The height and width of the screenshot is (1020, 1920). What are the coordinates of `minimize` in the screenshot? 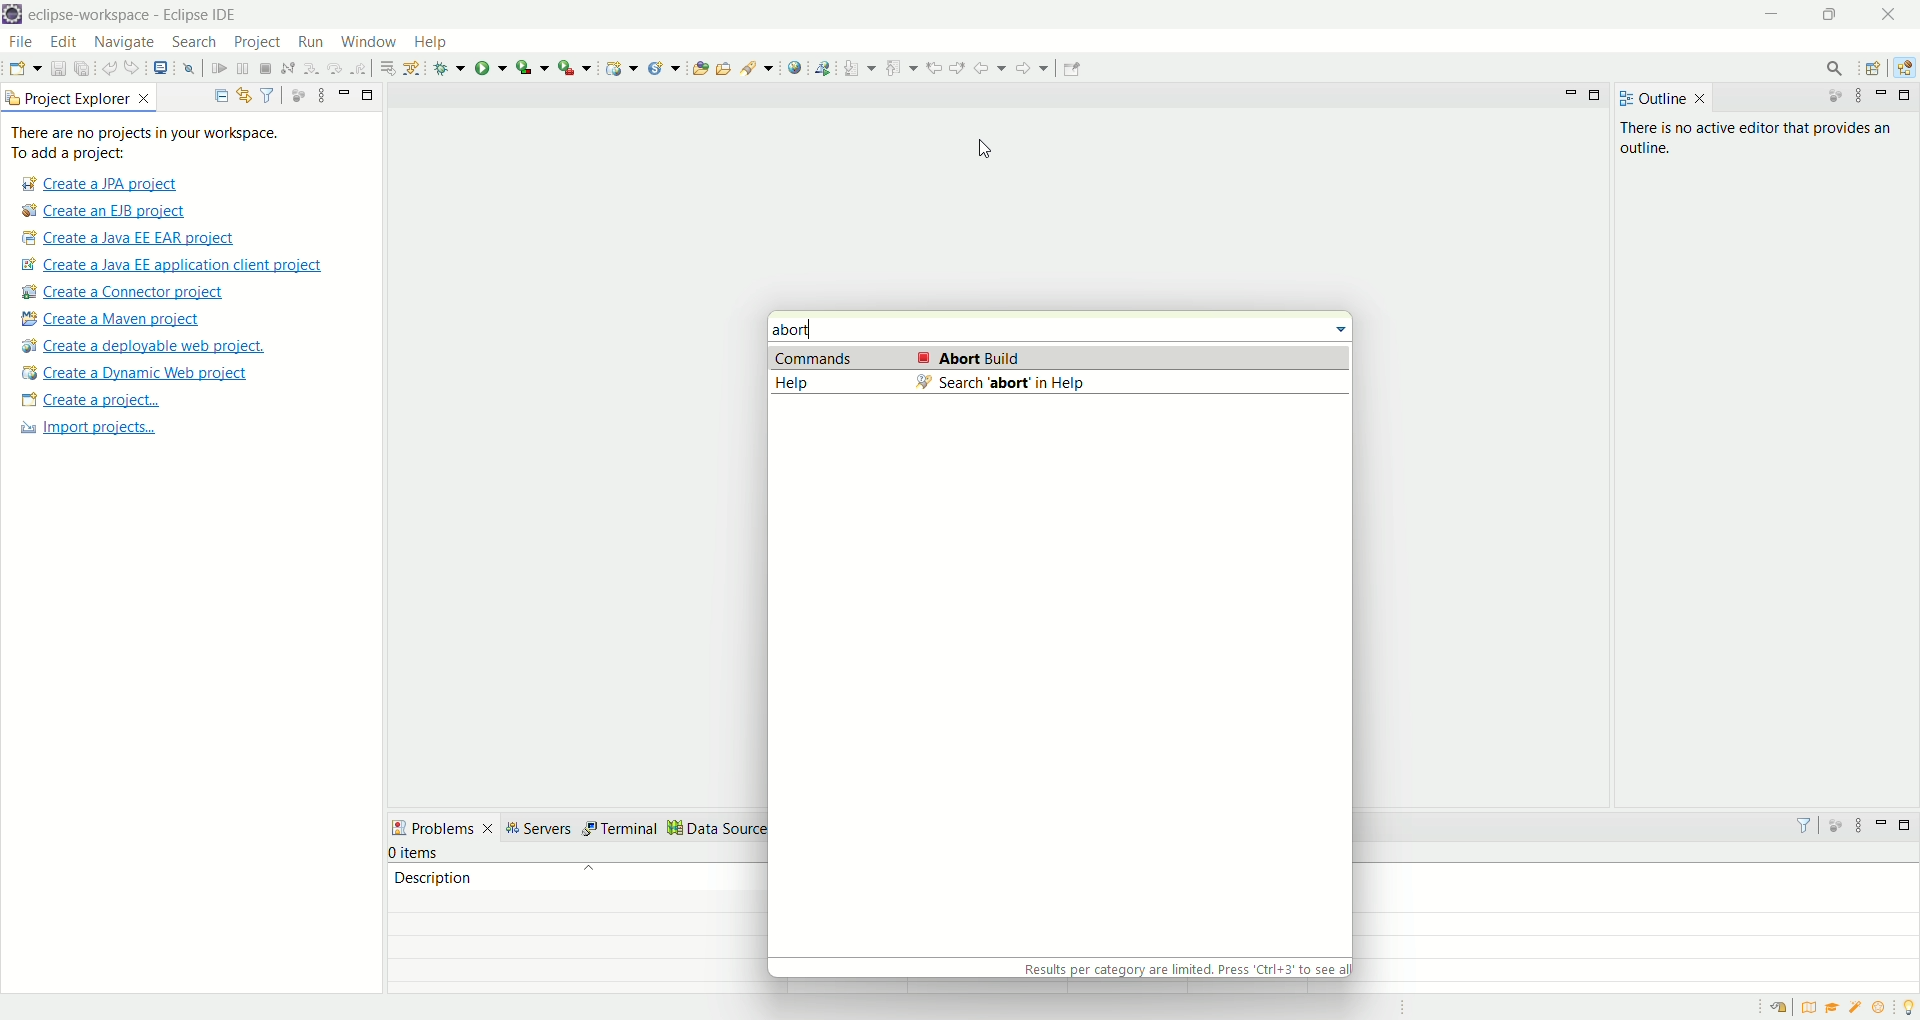 It's located at (1571, 94).